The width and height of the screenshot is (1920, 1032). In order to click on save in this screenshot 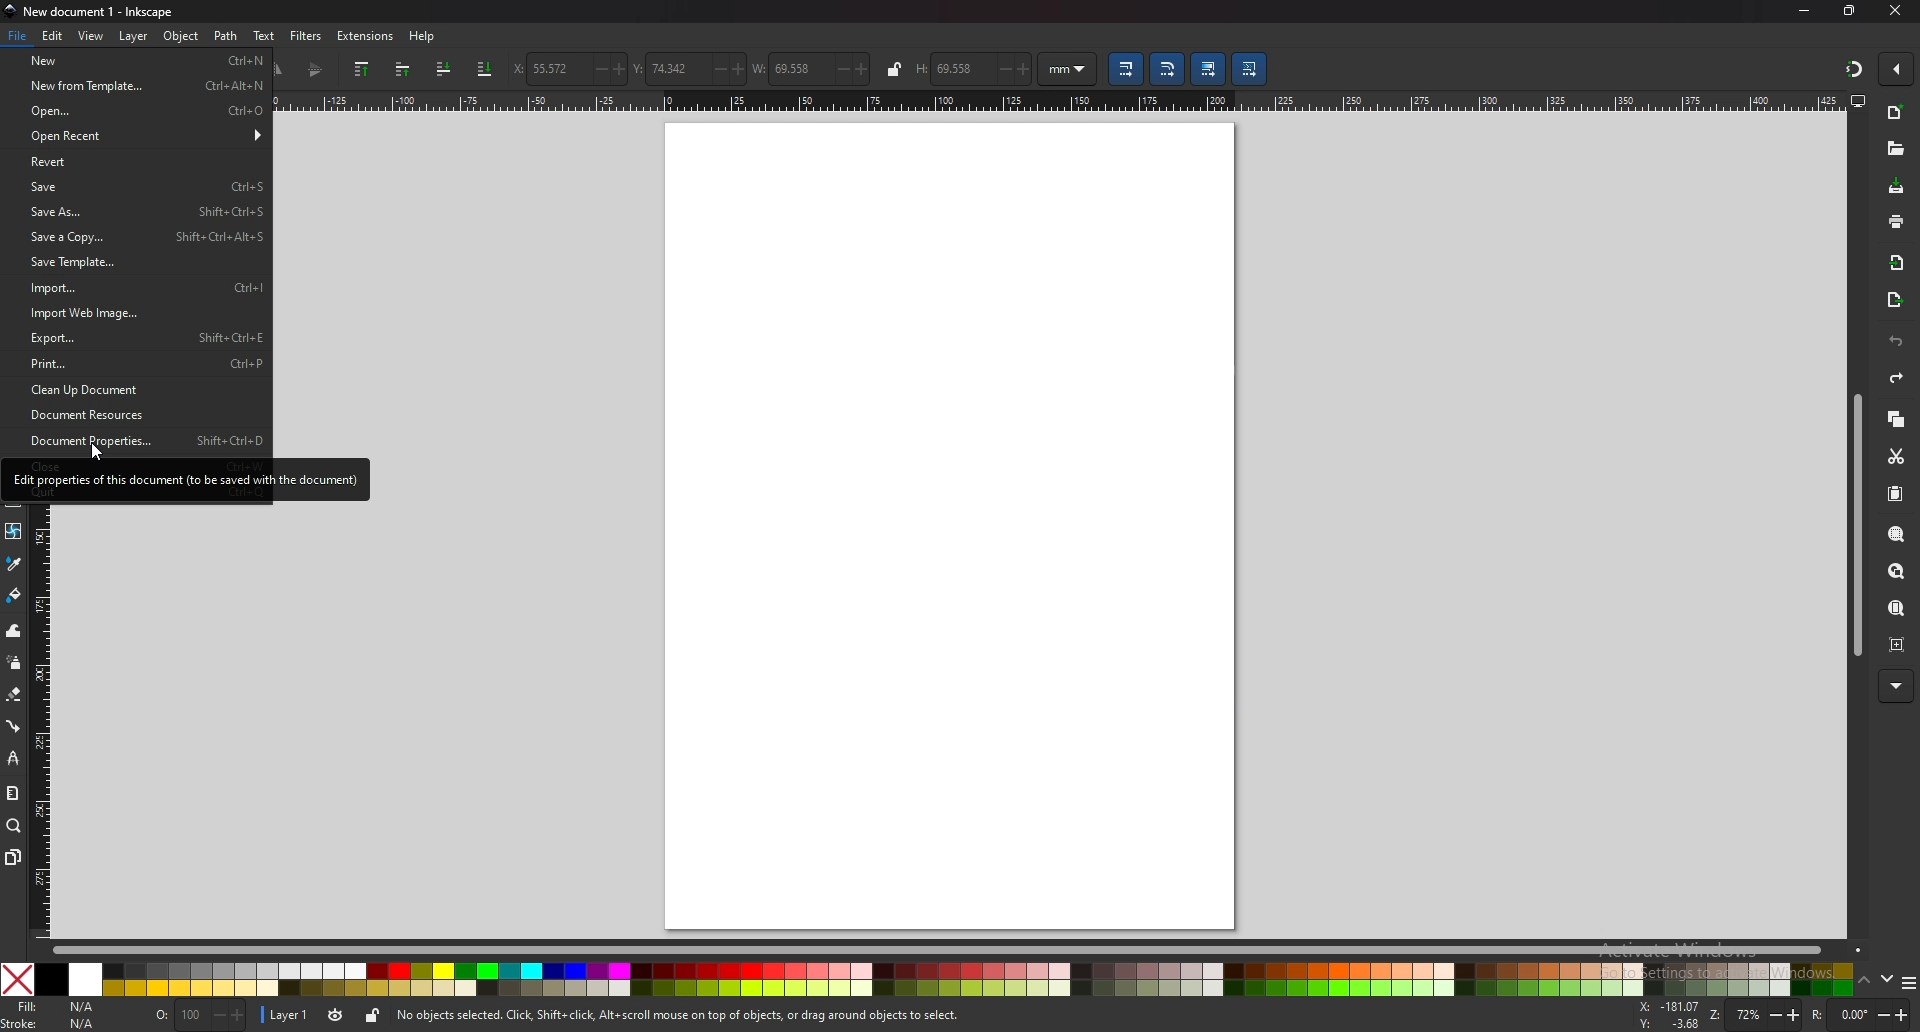, I will do `click(138, 186)`.